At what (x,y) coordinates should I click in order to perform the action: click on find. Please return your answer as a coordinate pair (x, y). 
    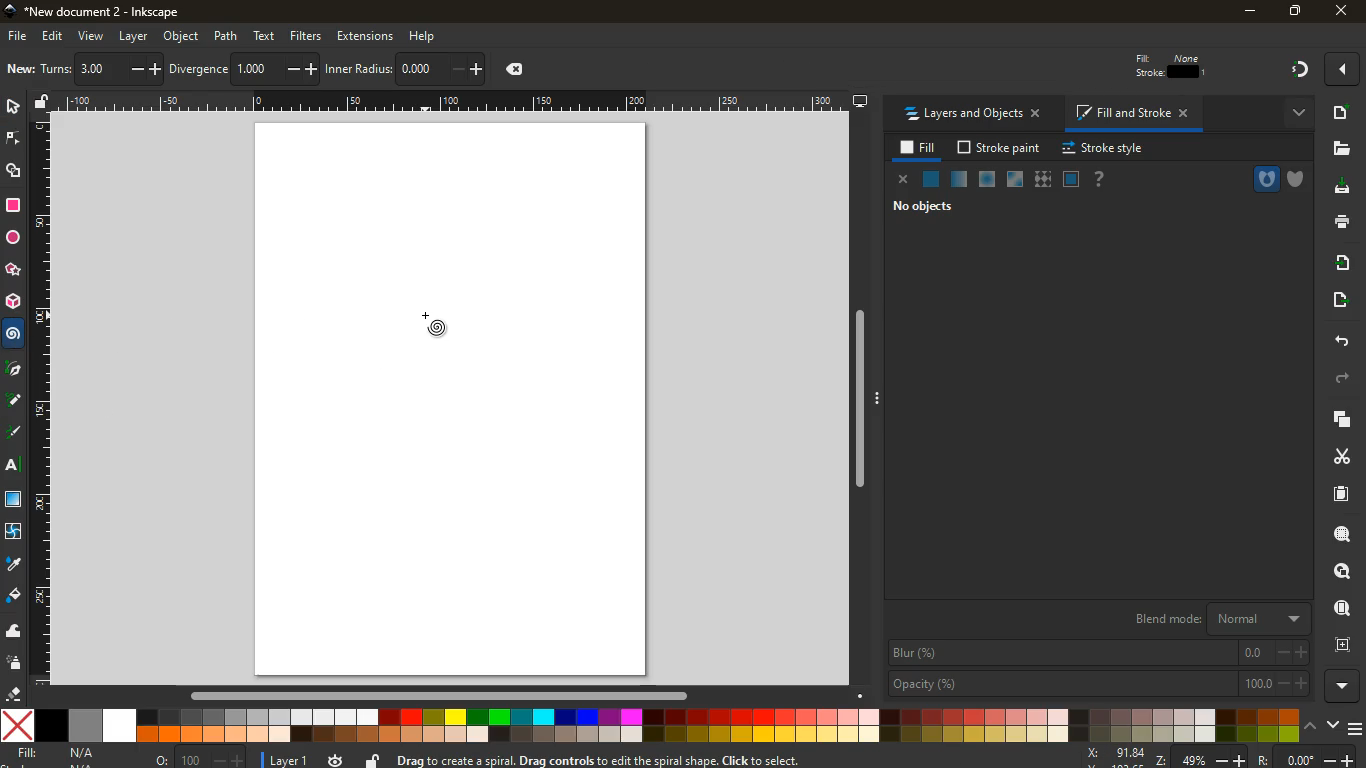
    Looking at the image, I should click on (1339, 608).